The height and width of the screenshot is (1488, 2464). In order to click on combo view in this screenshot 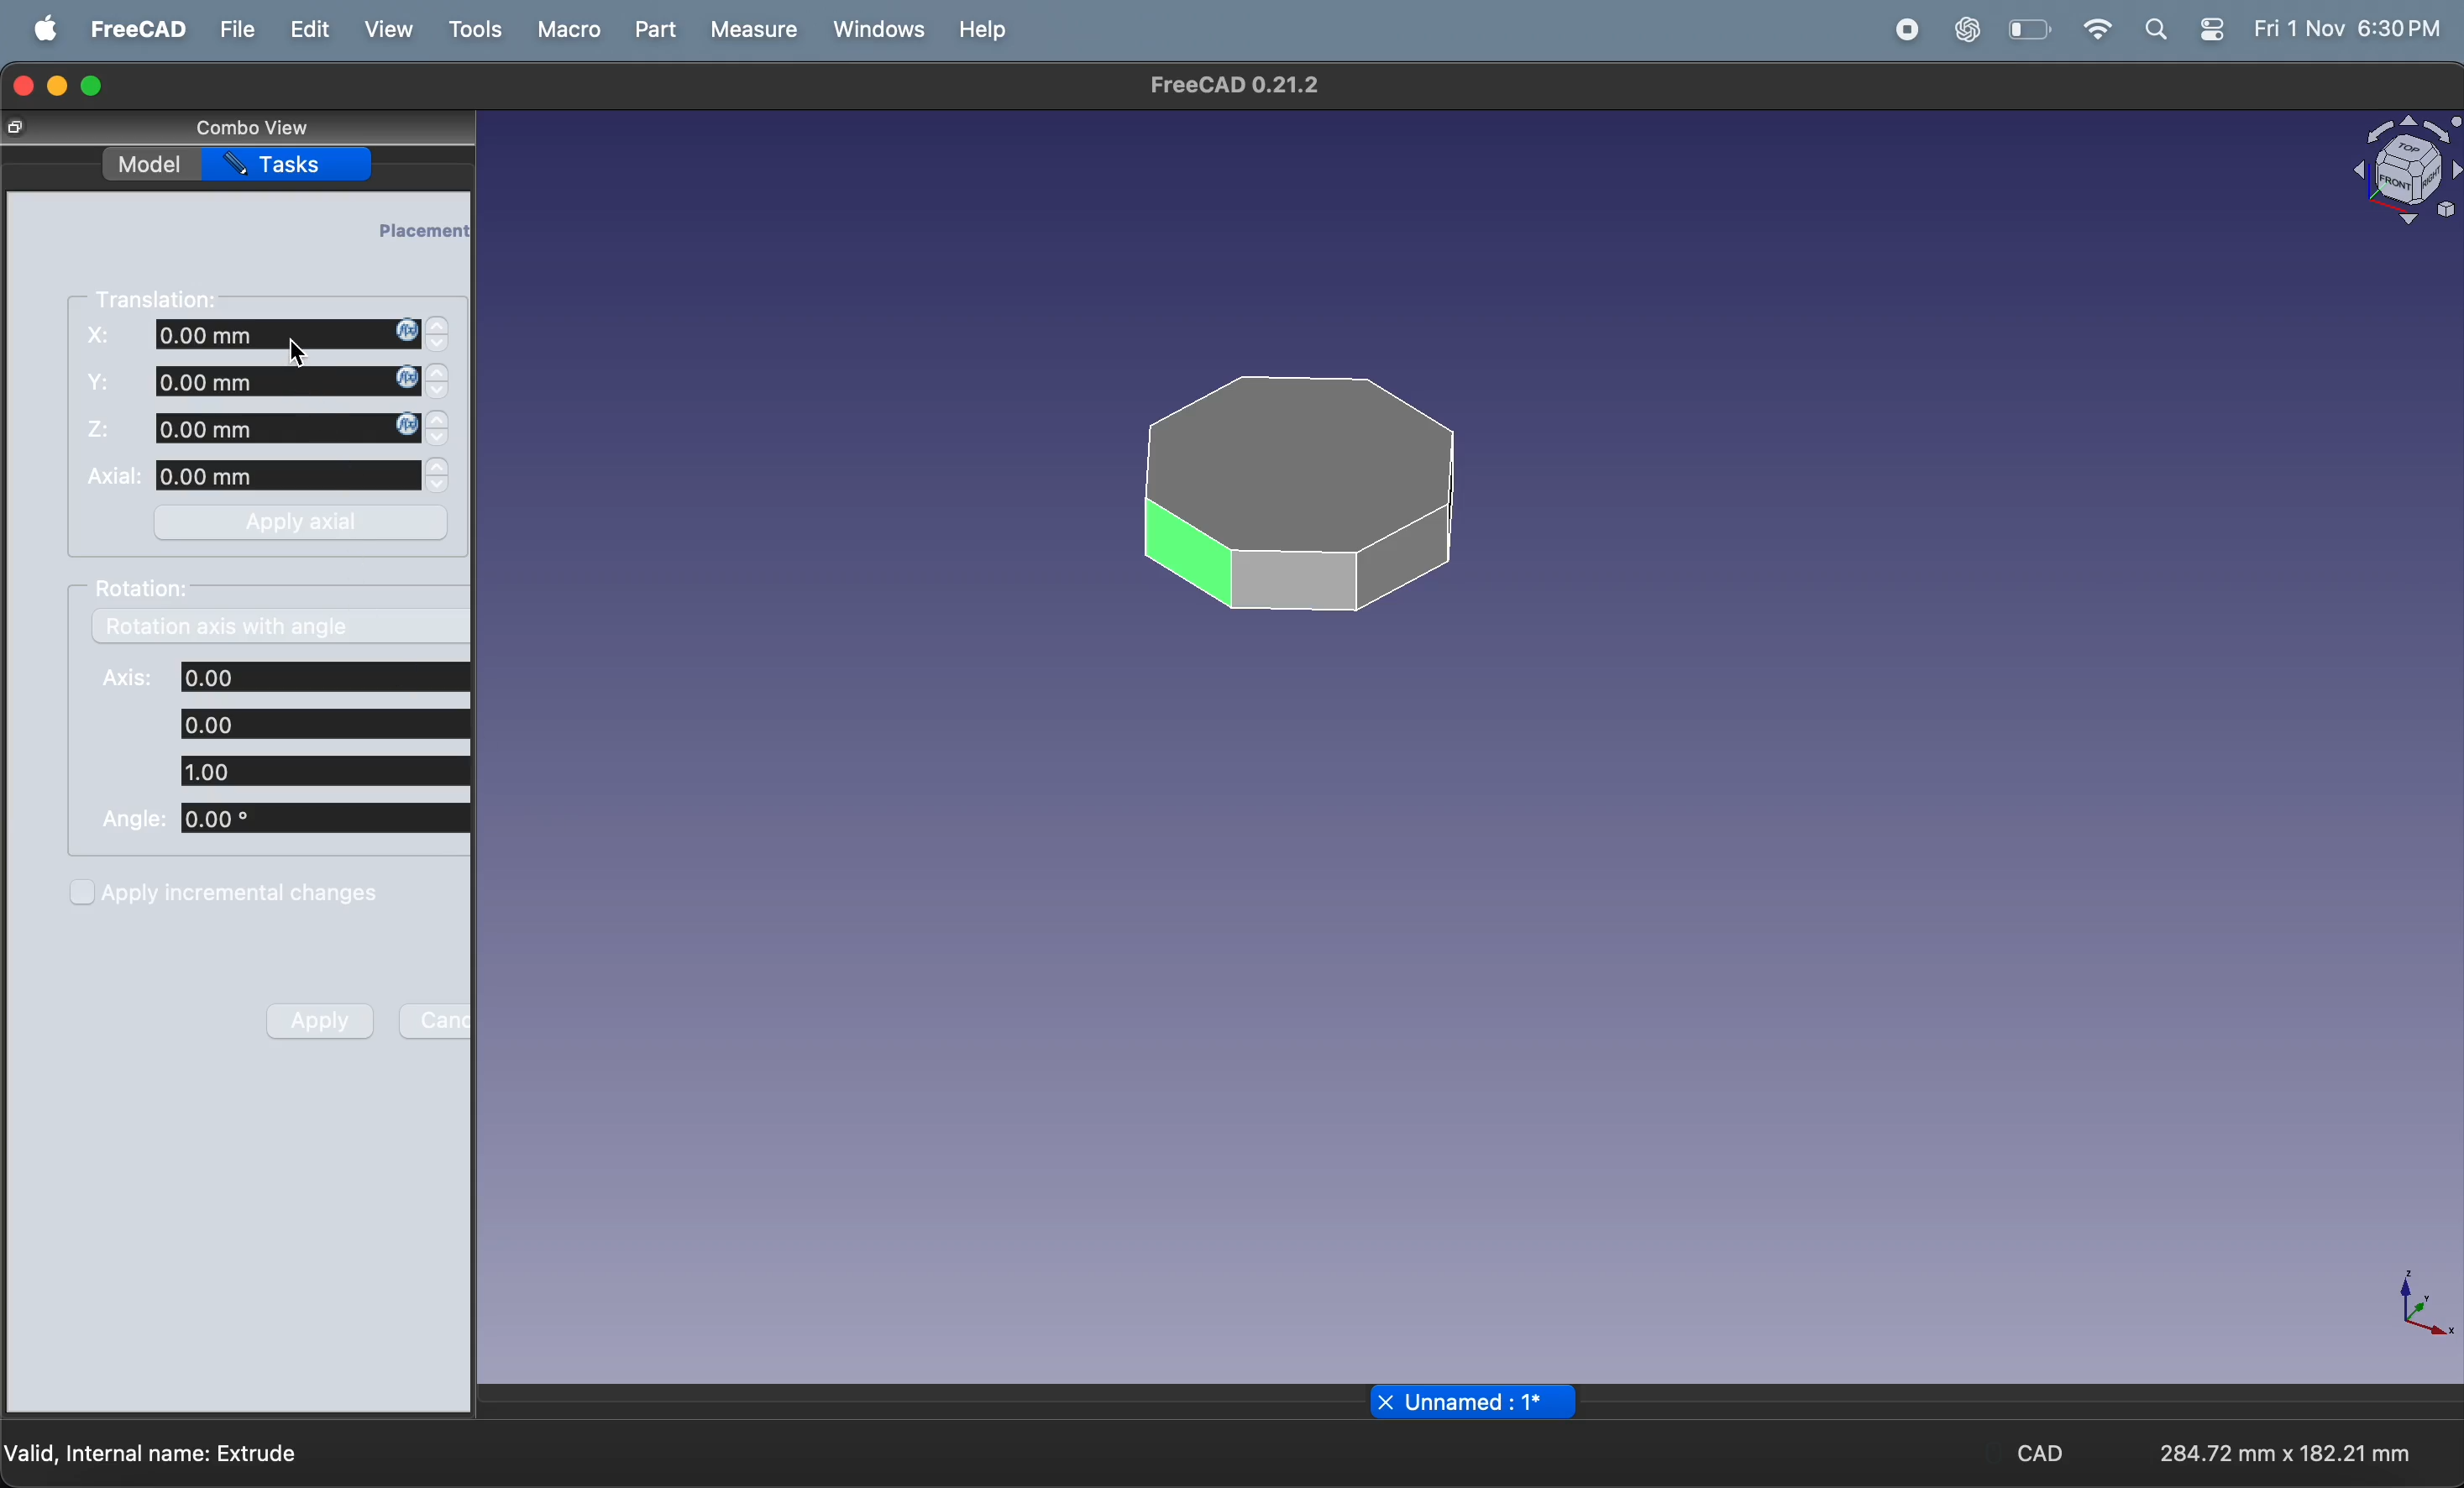, I will do `click(247, 126)`.